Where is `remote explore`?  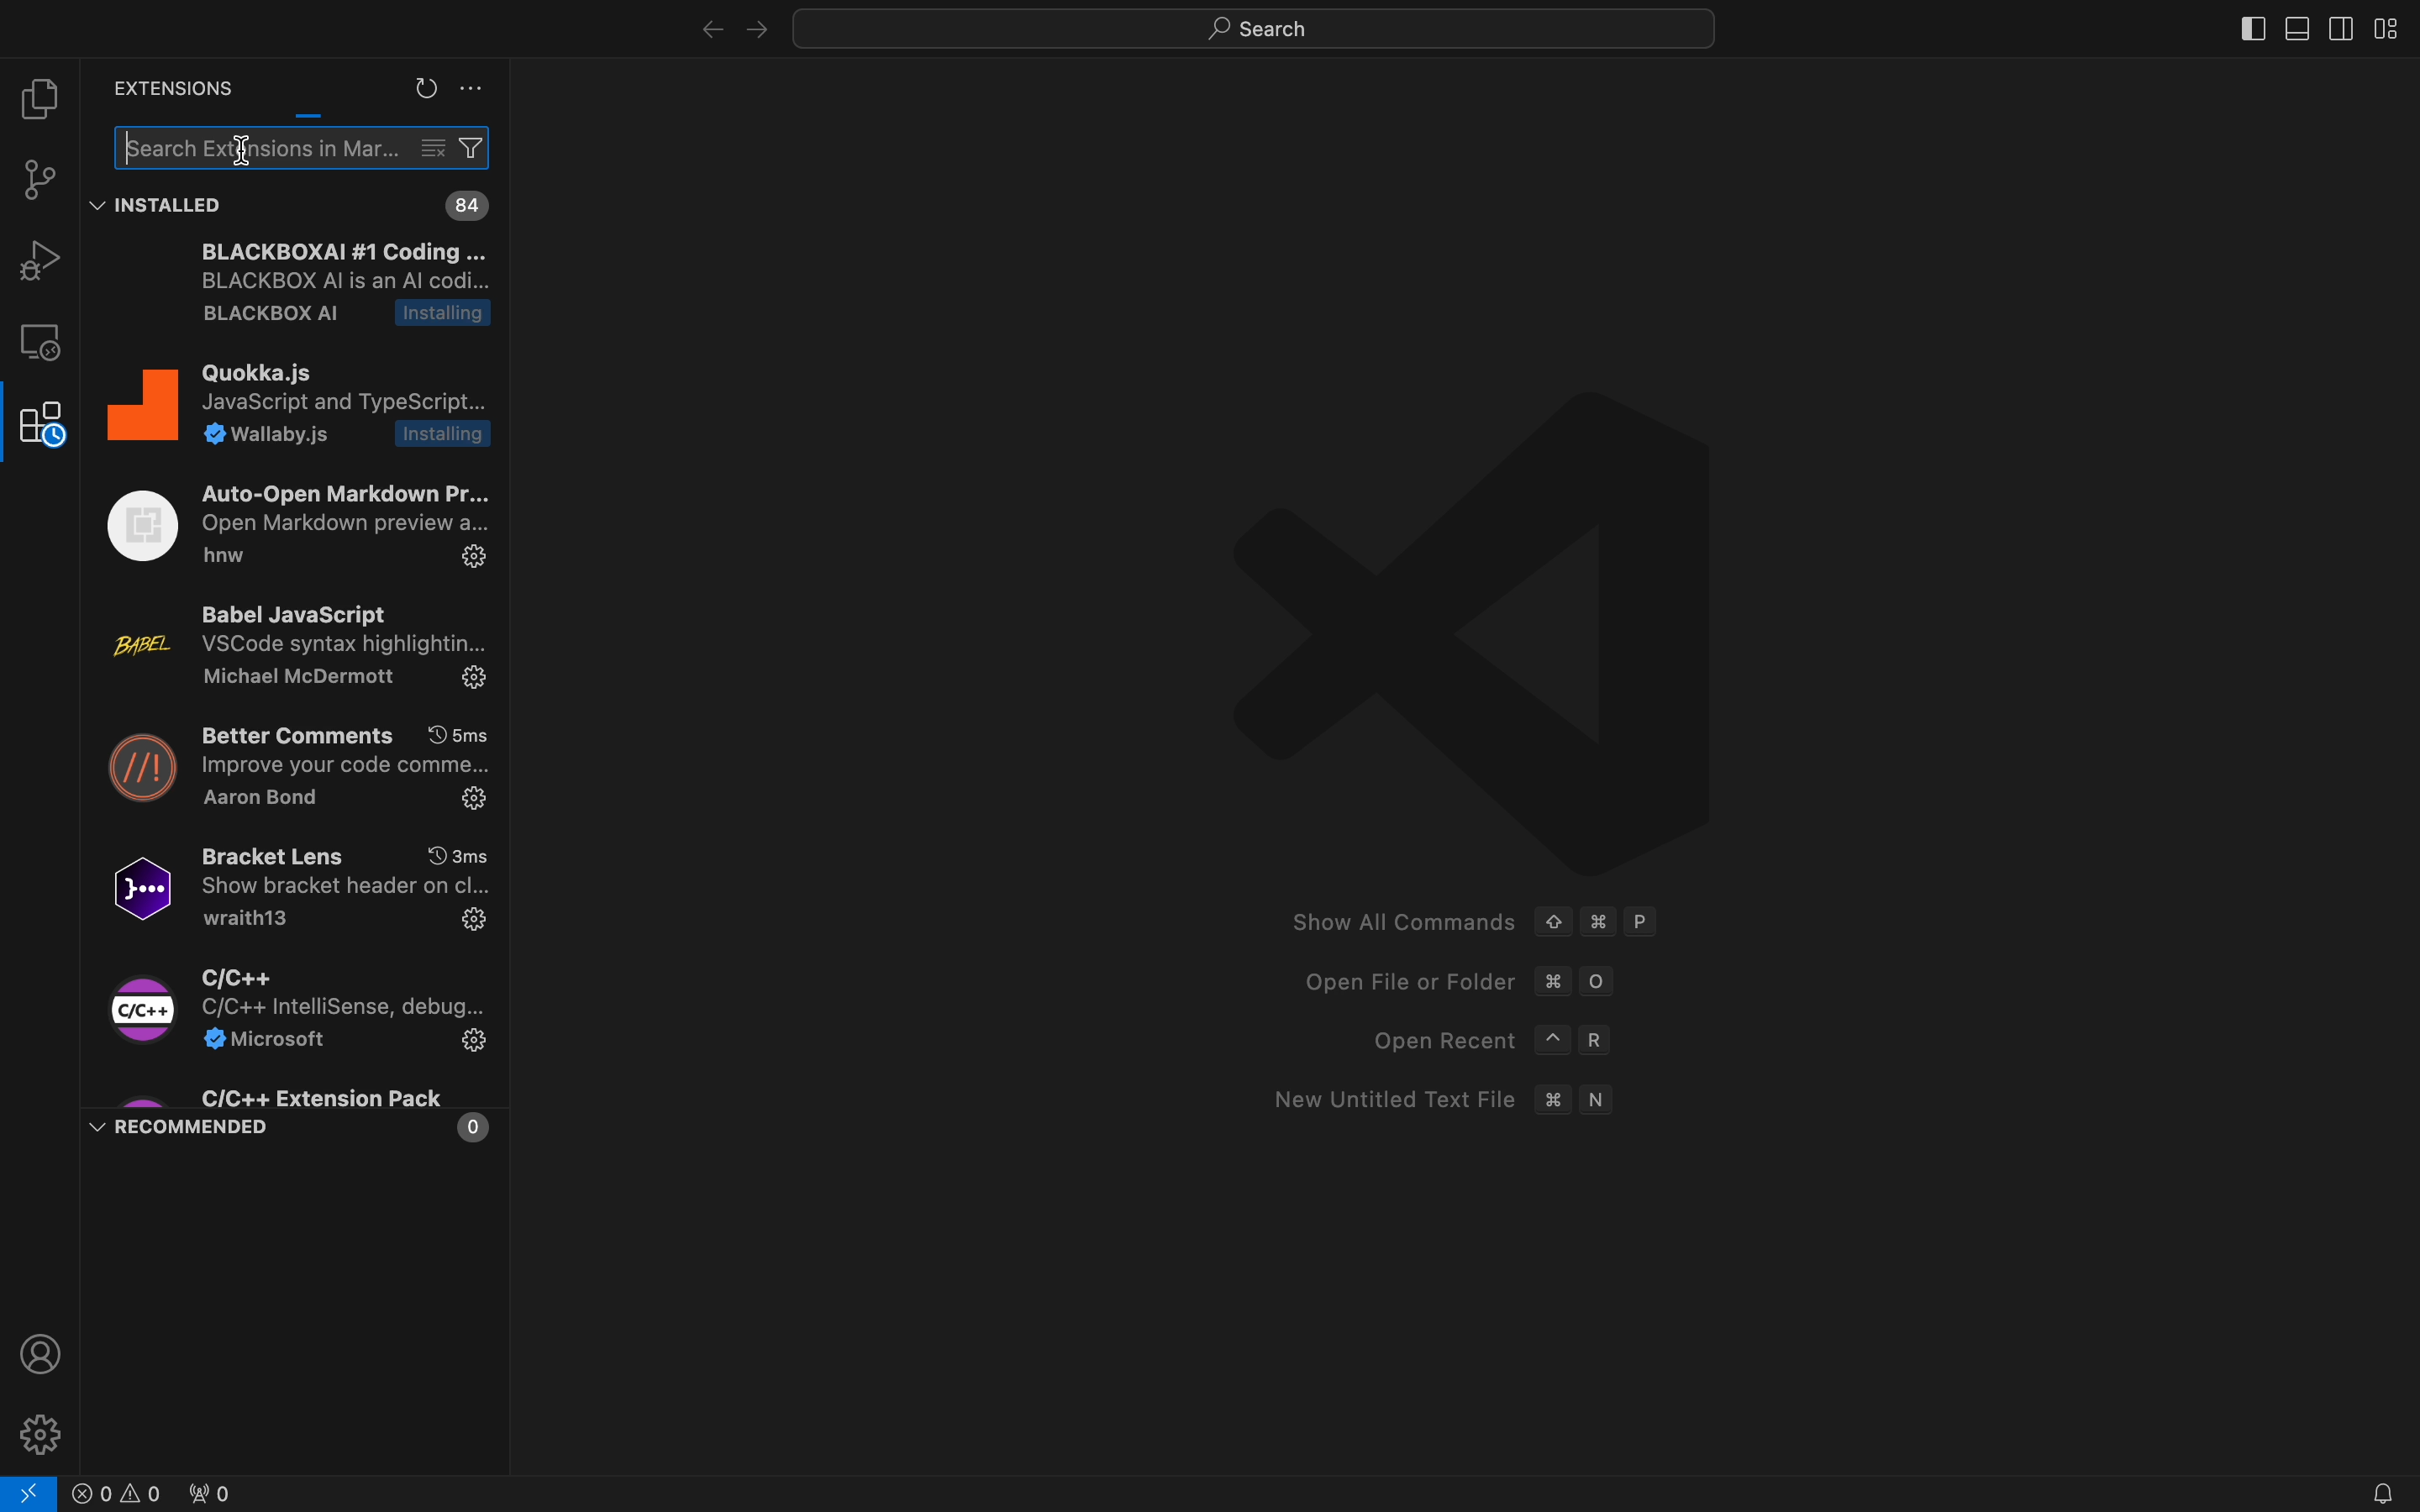 remote explore is located at coordinates (40, 342).